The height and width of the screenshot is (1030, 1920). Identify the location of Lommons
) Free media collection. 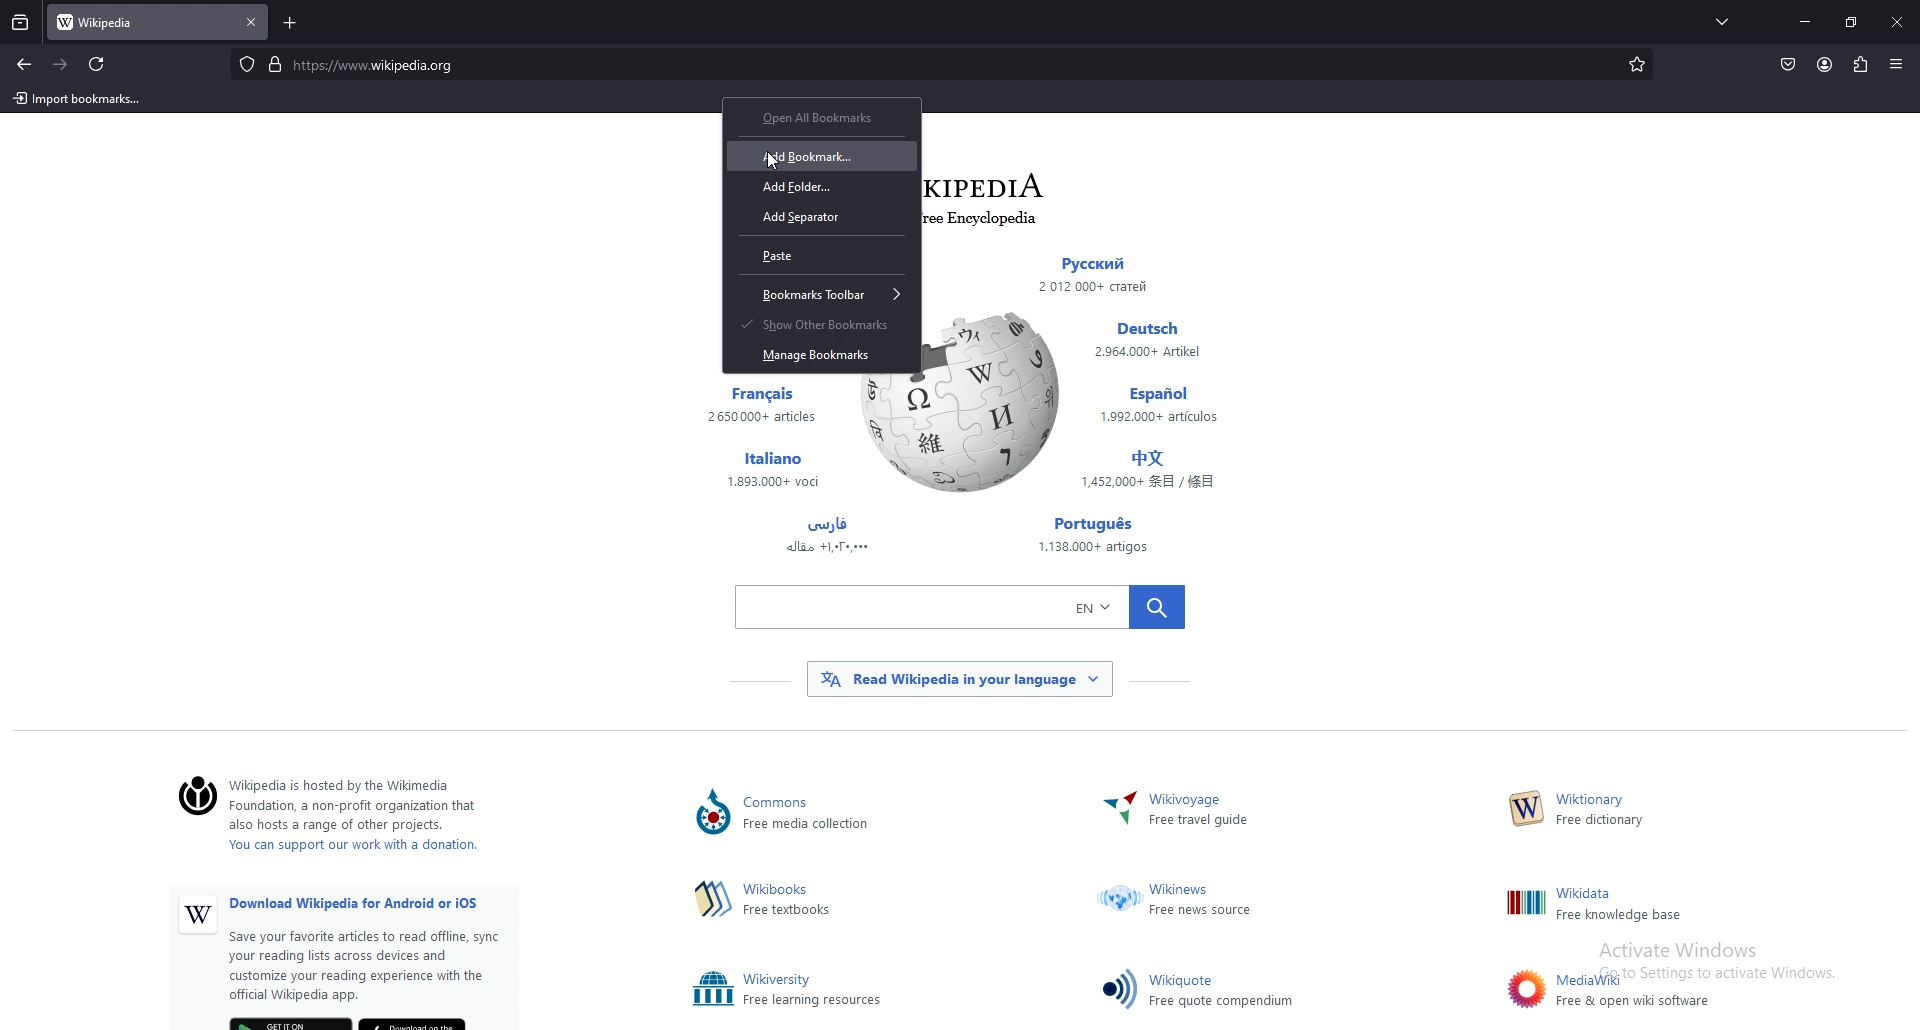
(830, 814).